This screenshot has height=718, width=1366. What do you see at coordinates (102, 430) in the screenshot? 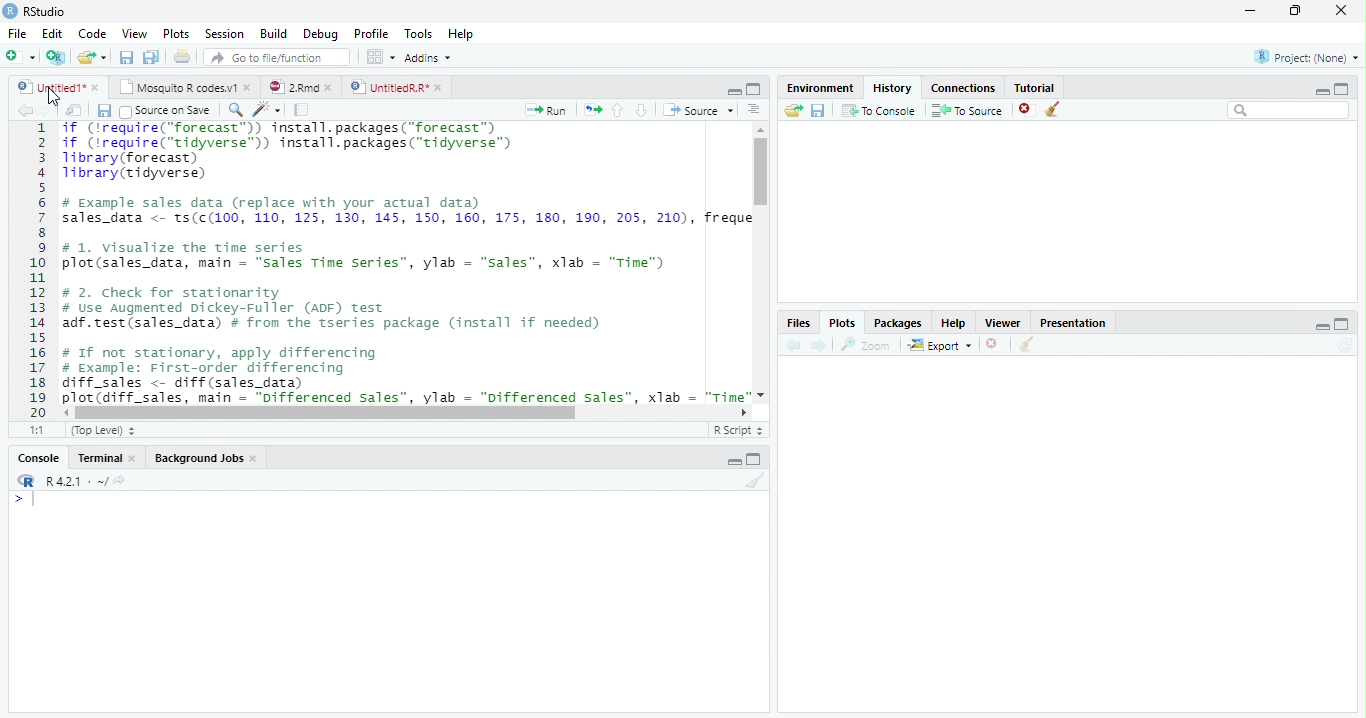
I see `Top level` at bounding box center [102, 430].